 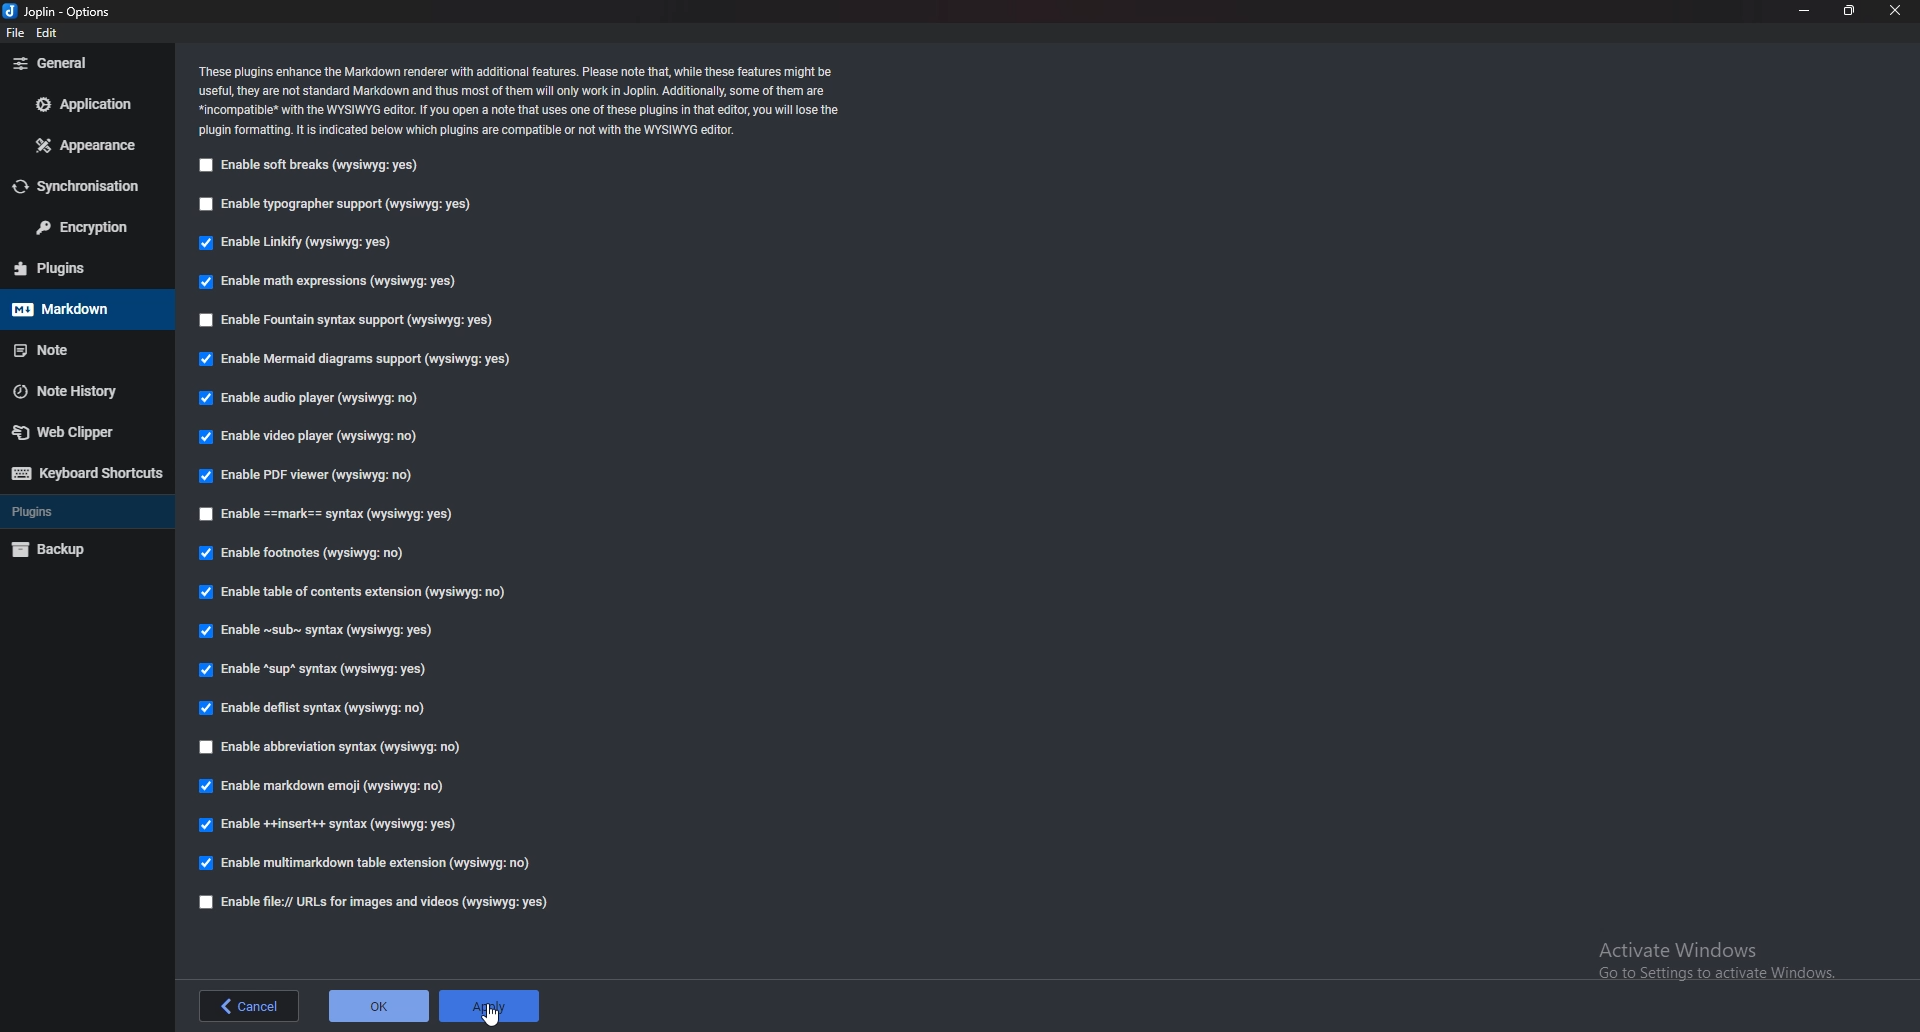 What do you see at coordinates (302, 555) in the screenshot?
I see `Enable footnotes` at bounding box center [302, 555].